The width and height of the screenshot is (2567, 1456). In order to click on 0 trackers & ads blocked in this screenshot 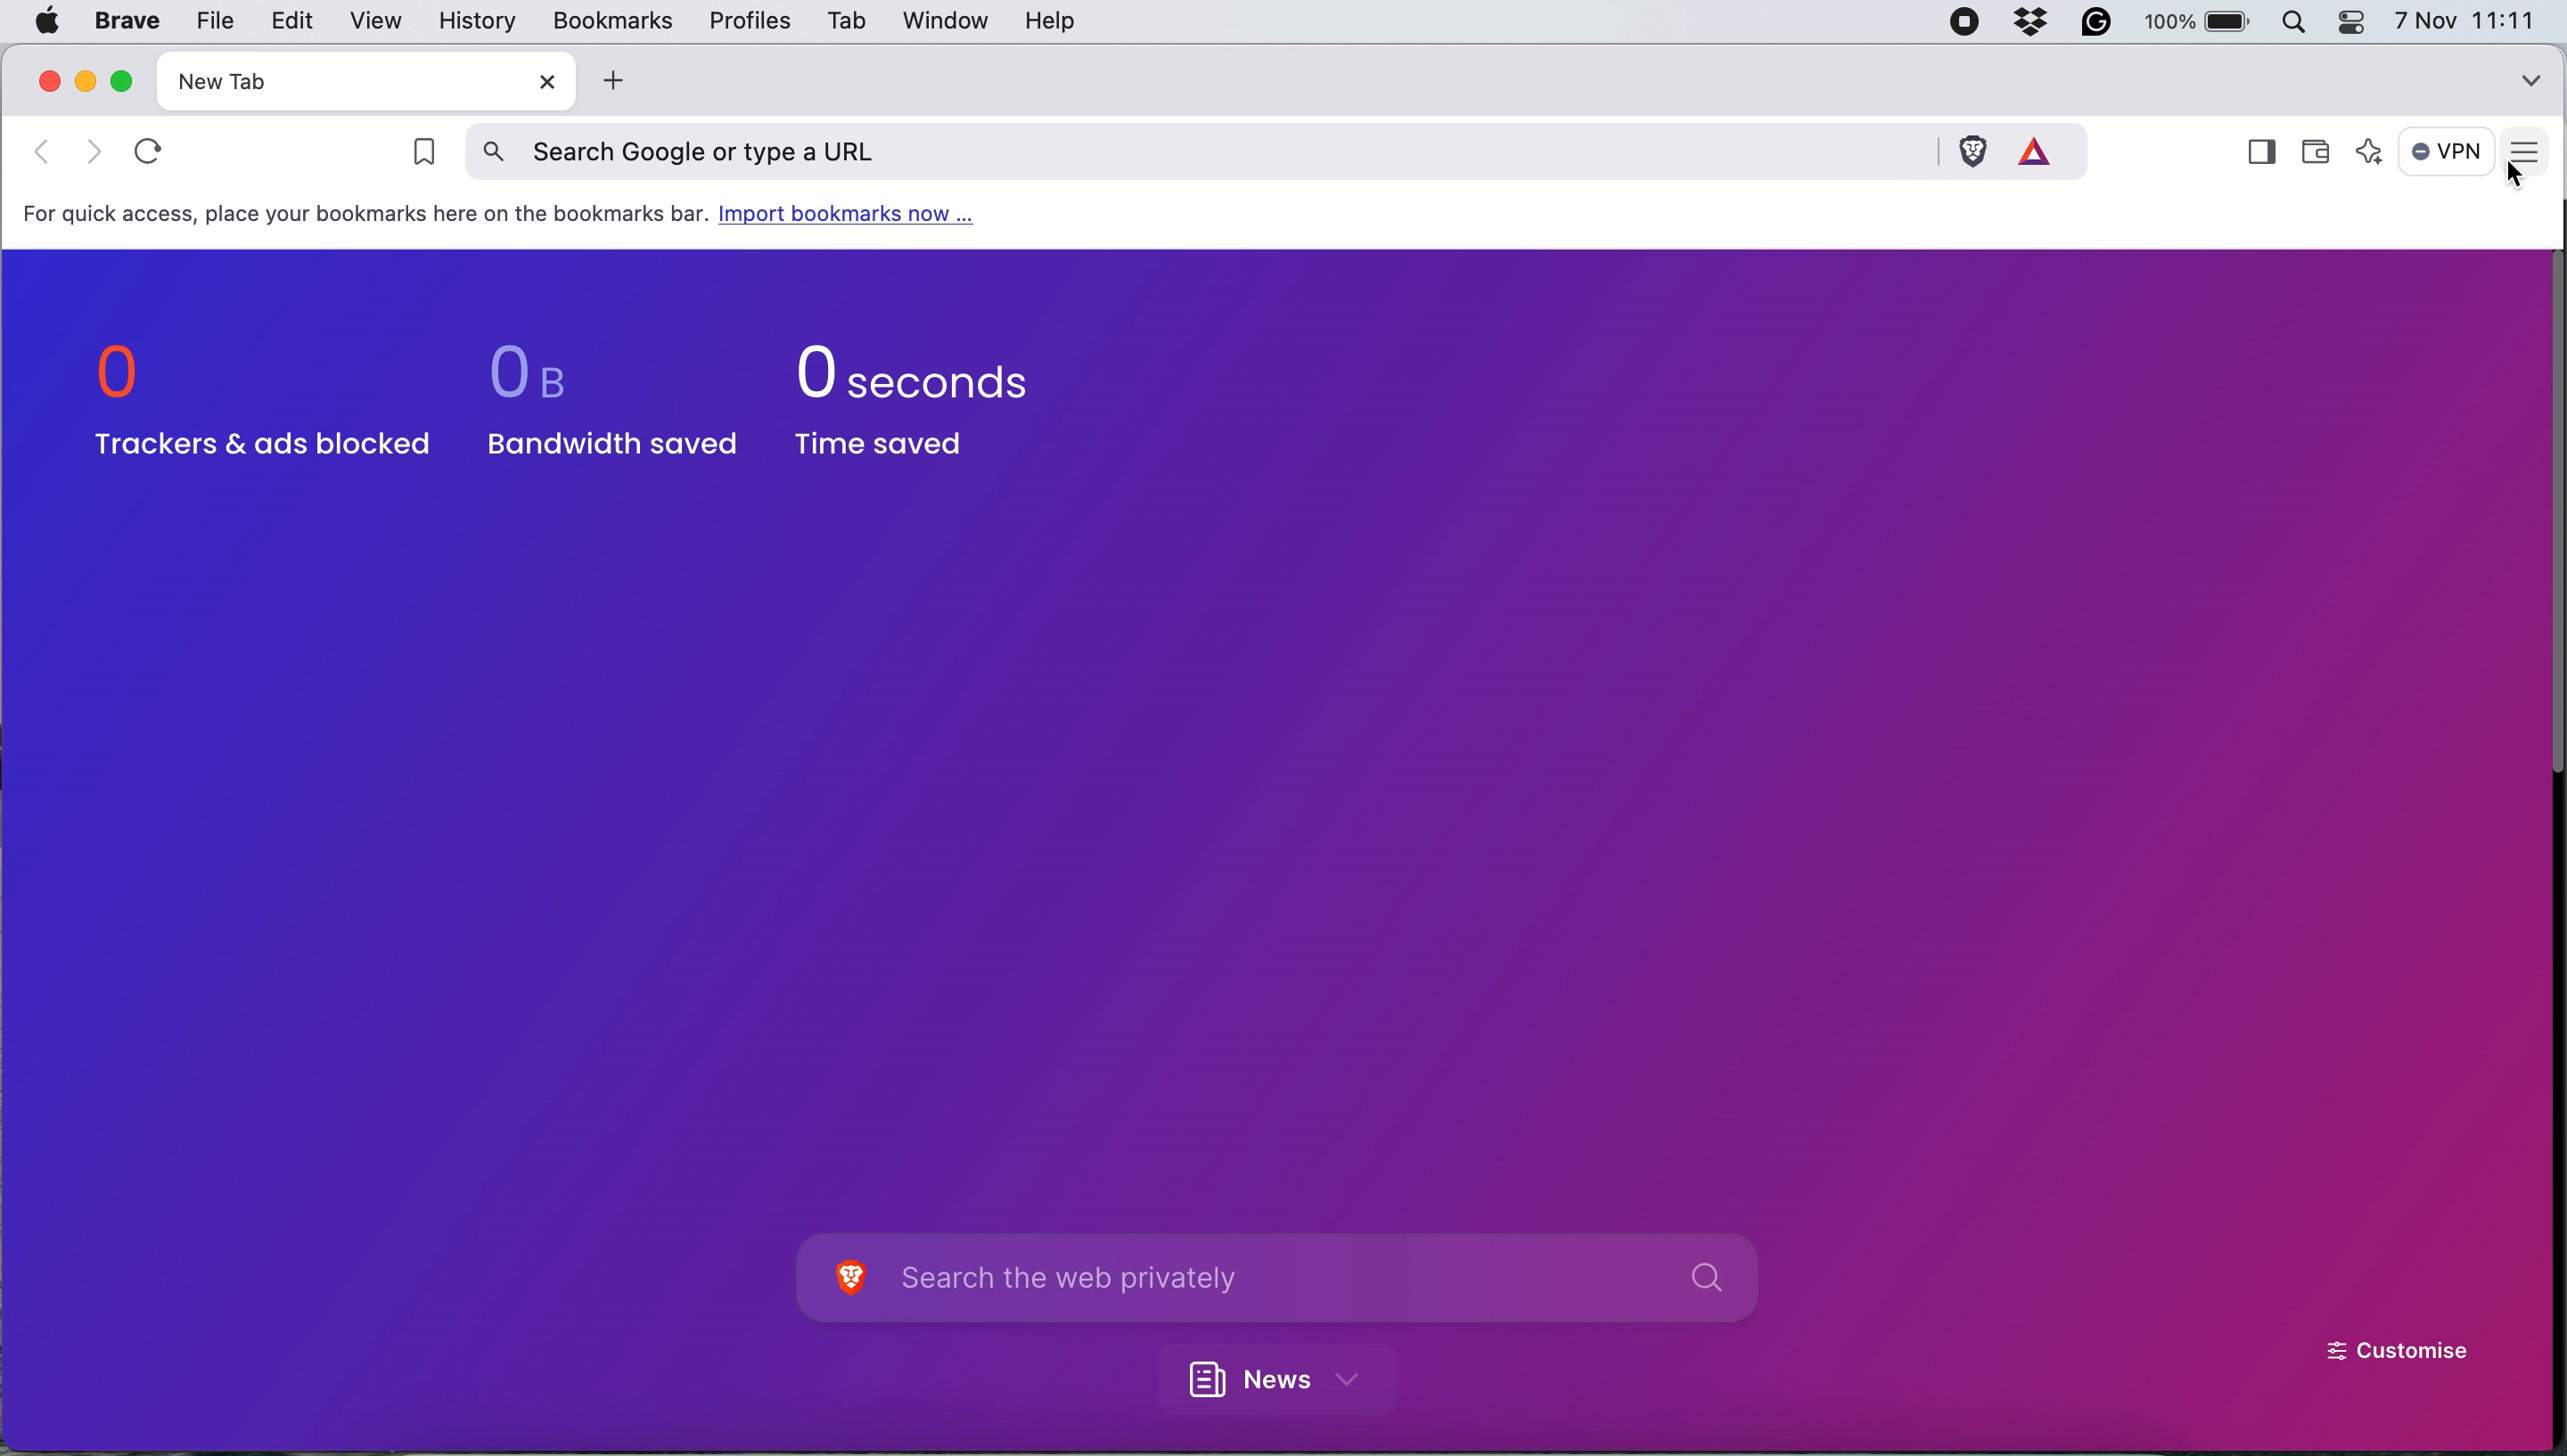, I will do `click(255, 404)`.